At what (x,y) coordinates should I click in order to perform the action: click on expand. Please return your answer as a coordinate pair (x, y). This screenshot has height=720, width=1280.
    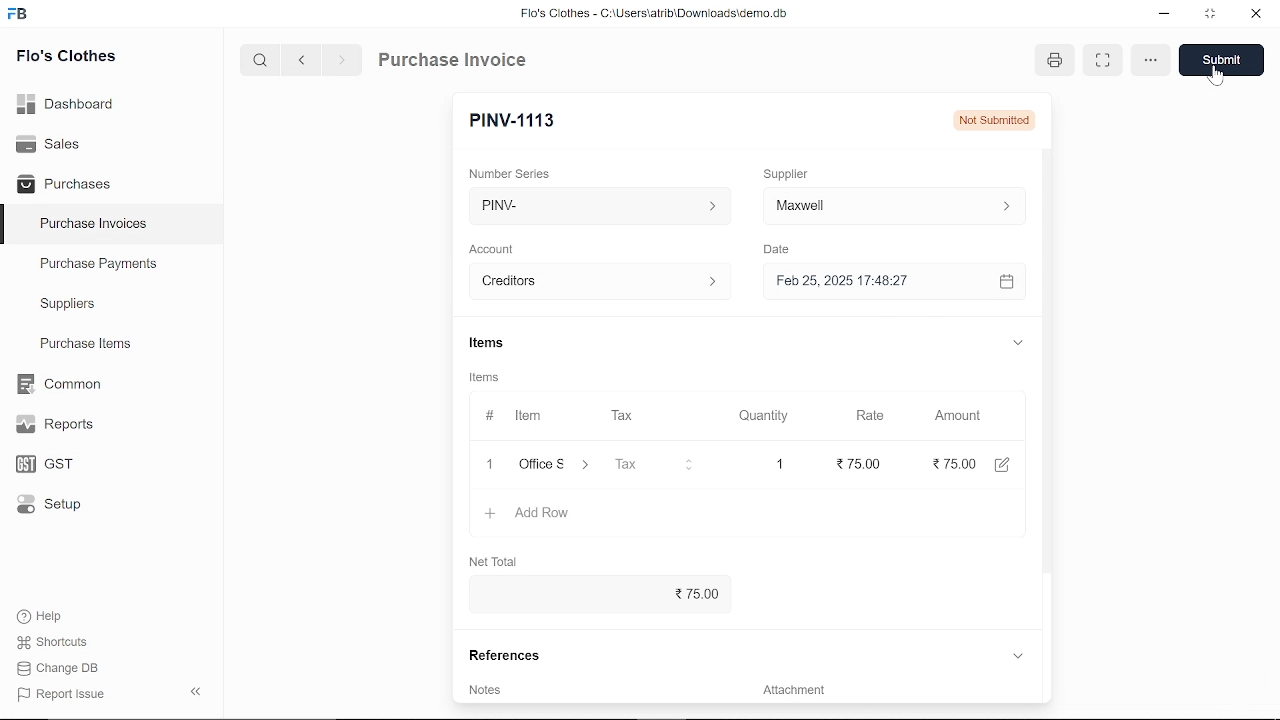
    Looking at the image, I should click on (1018, 345).